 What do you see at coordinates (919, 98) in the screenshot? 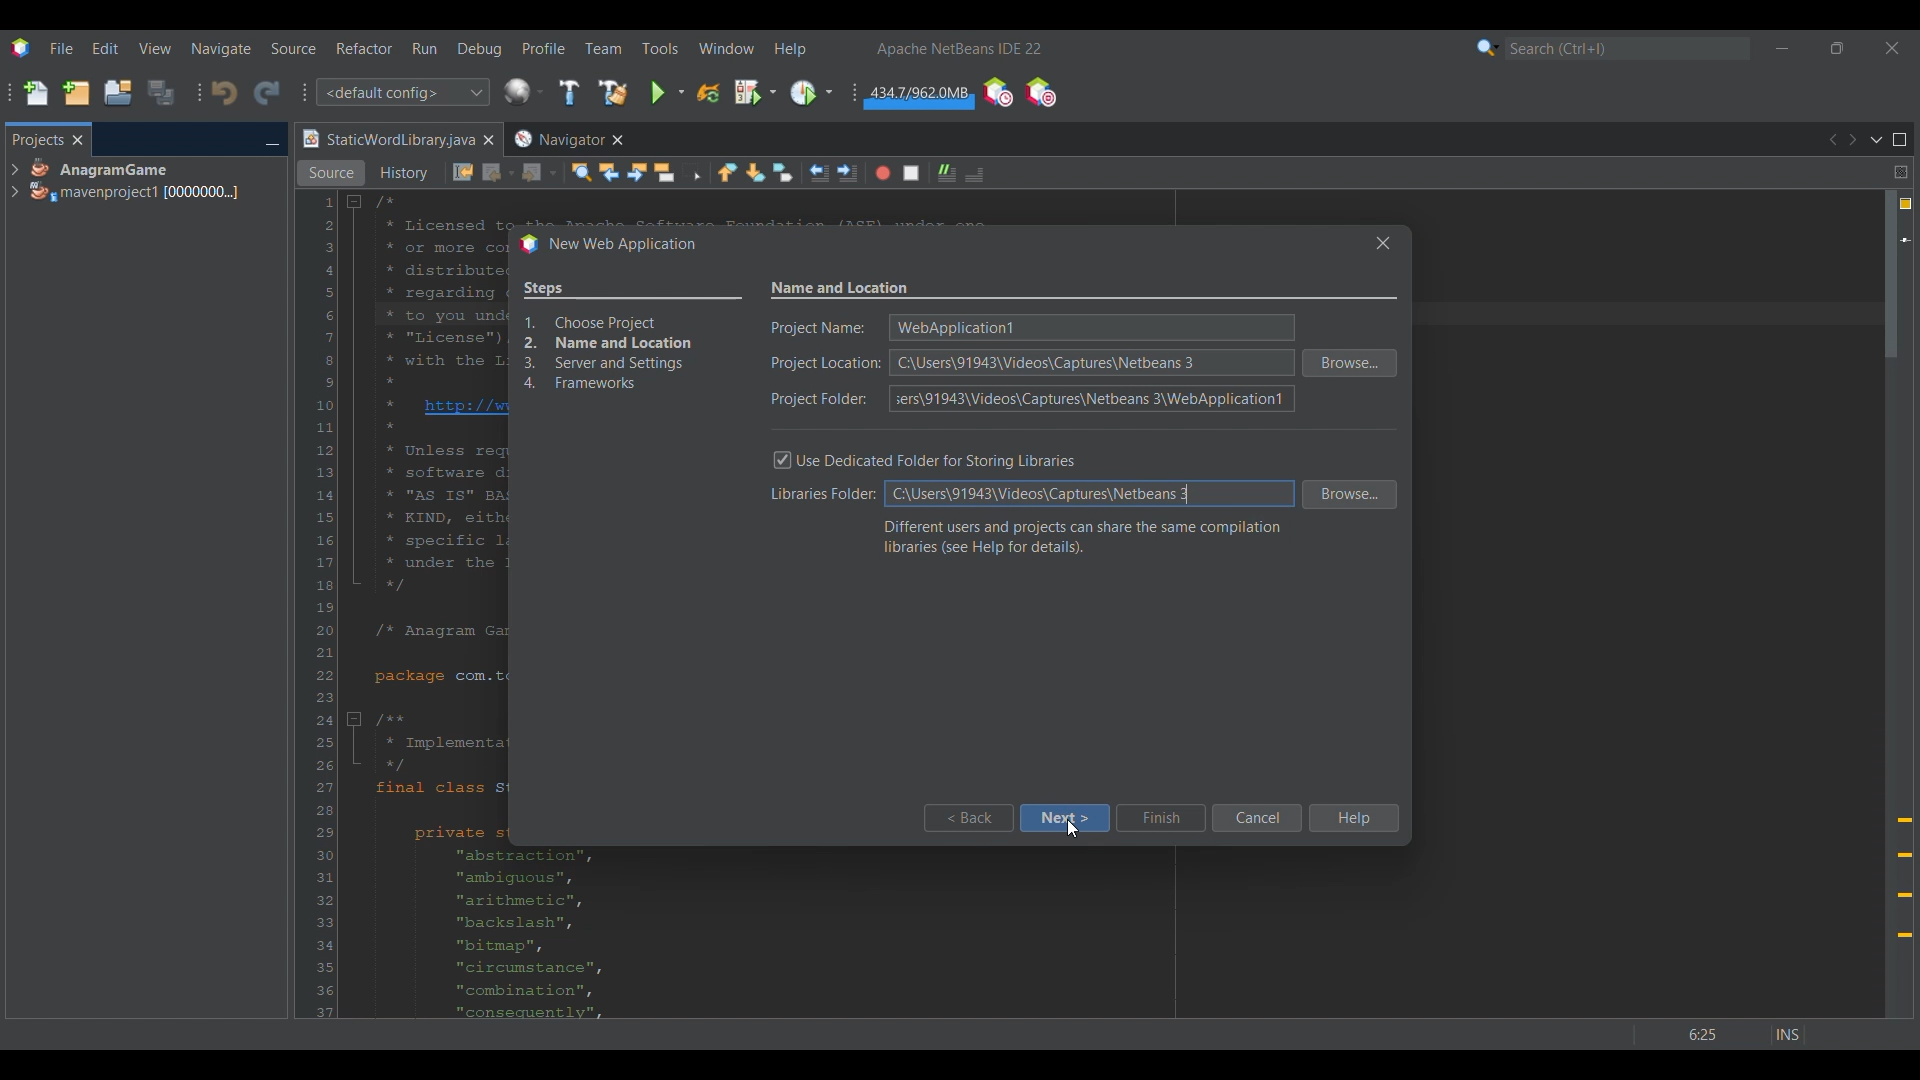
I see `Garbage collection changed` at bounding box center [919, 98].